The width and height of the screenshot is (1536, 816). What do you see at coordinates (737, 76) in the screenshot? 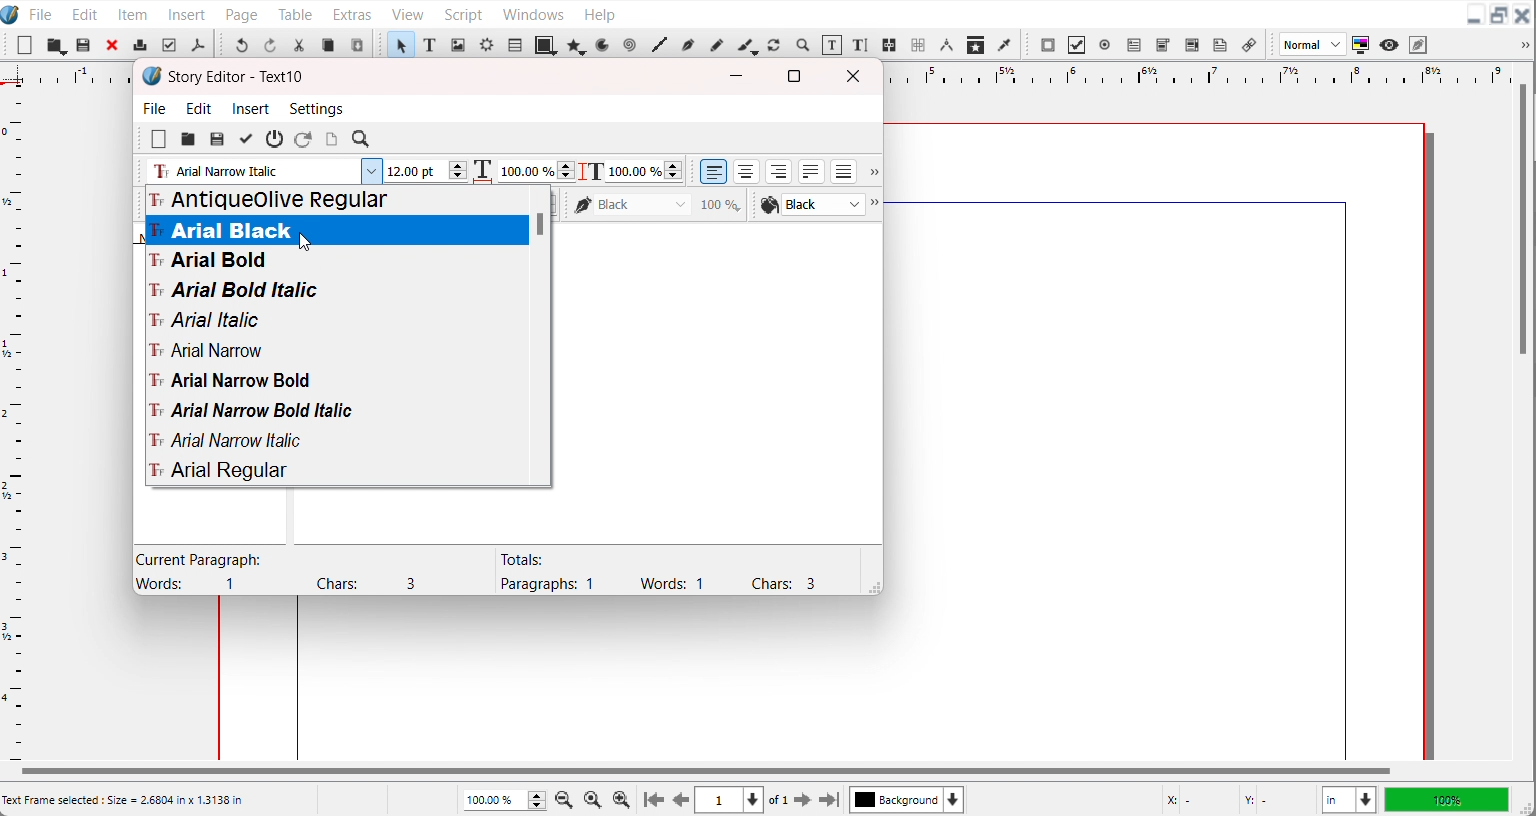
I see `Minimize` at bounding box center [737, 76].